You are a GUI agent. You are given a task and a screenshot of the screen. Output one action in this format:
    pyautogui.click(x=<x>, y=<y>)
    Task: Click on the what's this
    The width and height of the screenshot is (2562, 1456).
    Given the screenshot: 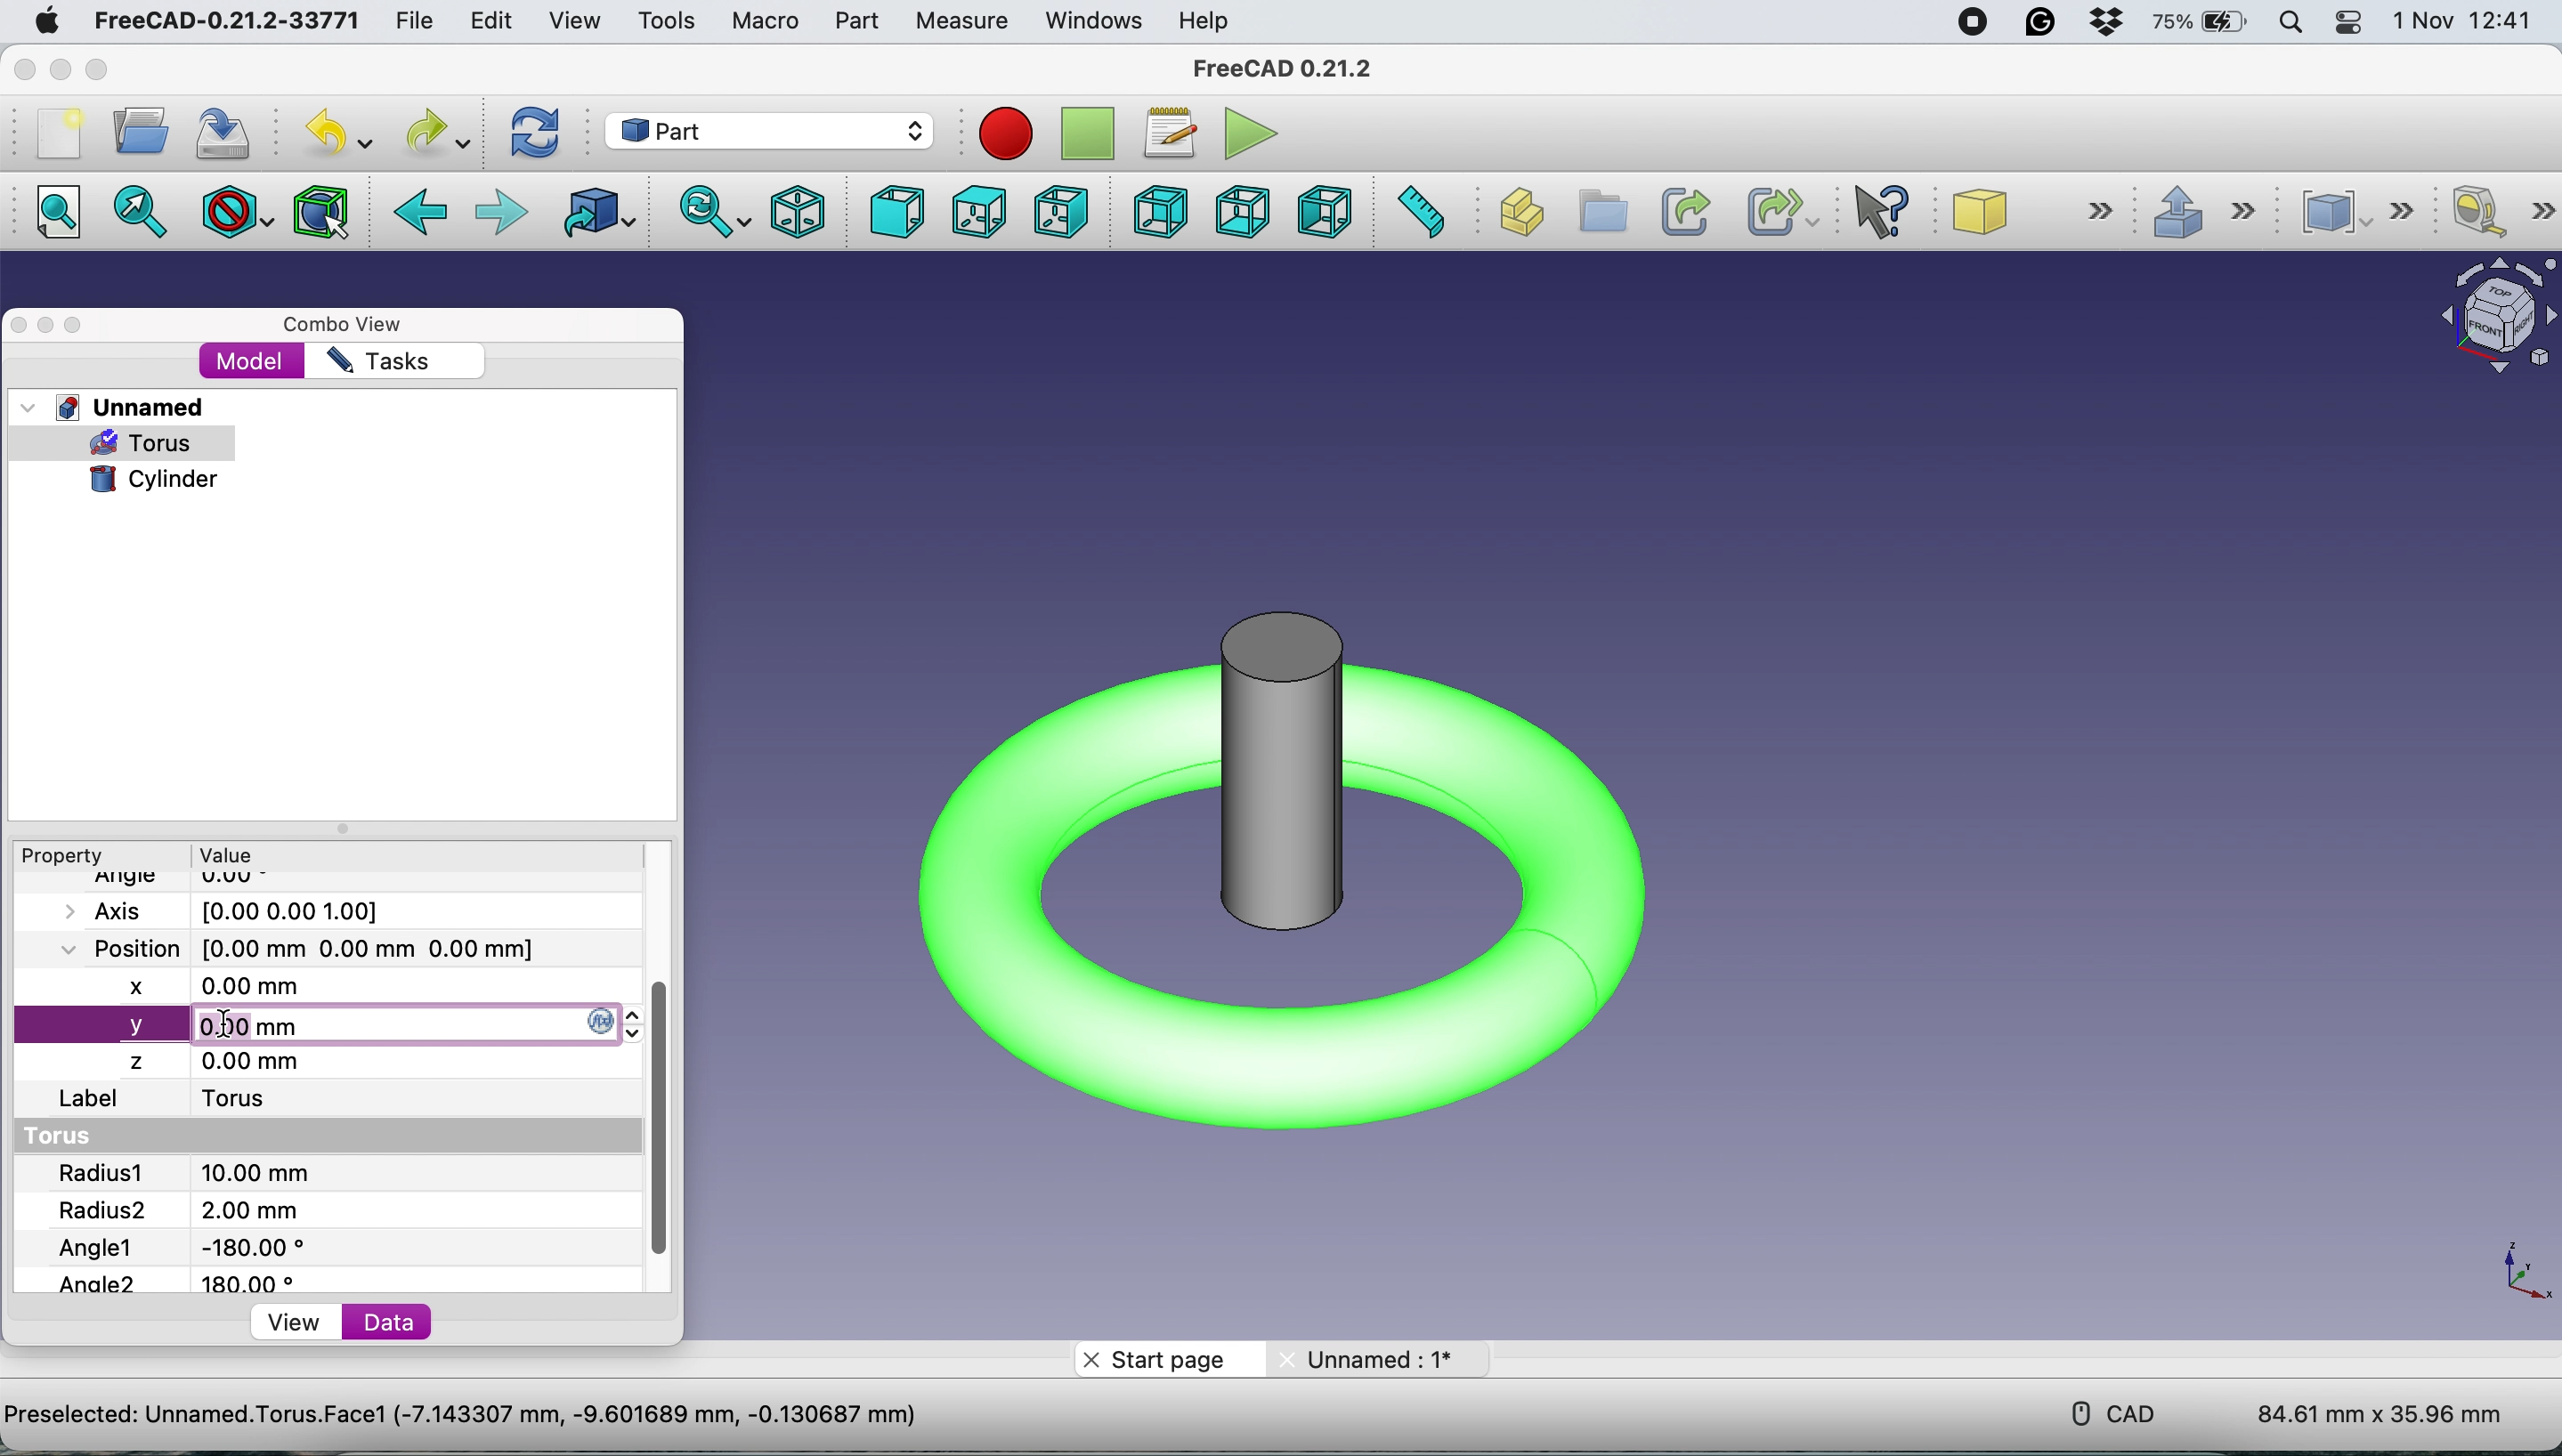 What is the action you would take?
    pyautogui.click(x=1893, y=212)
    